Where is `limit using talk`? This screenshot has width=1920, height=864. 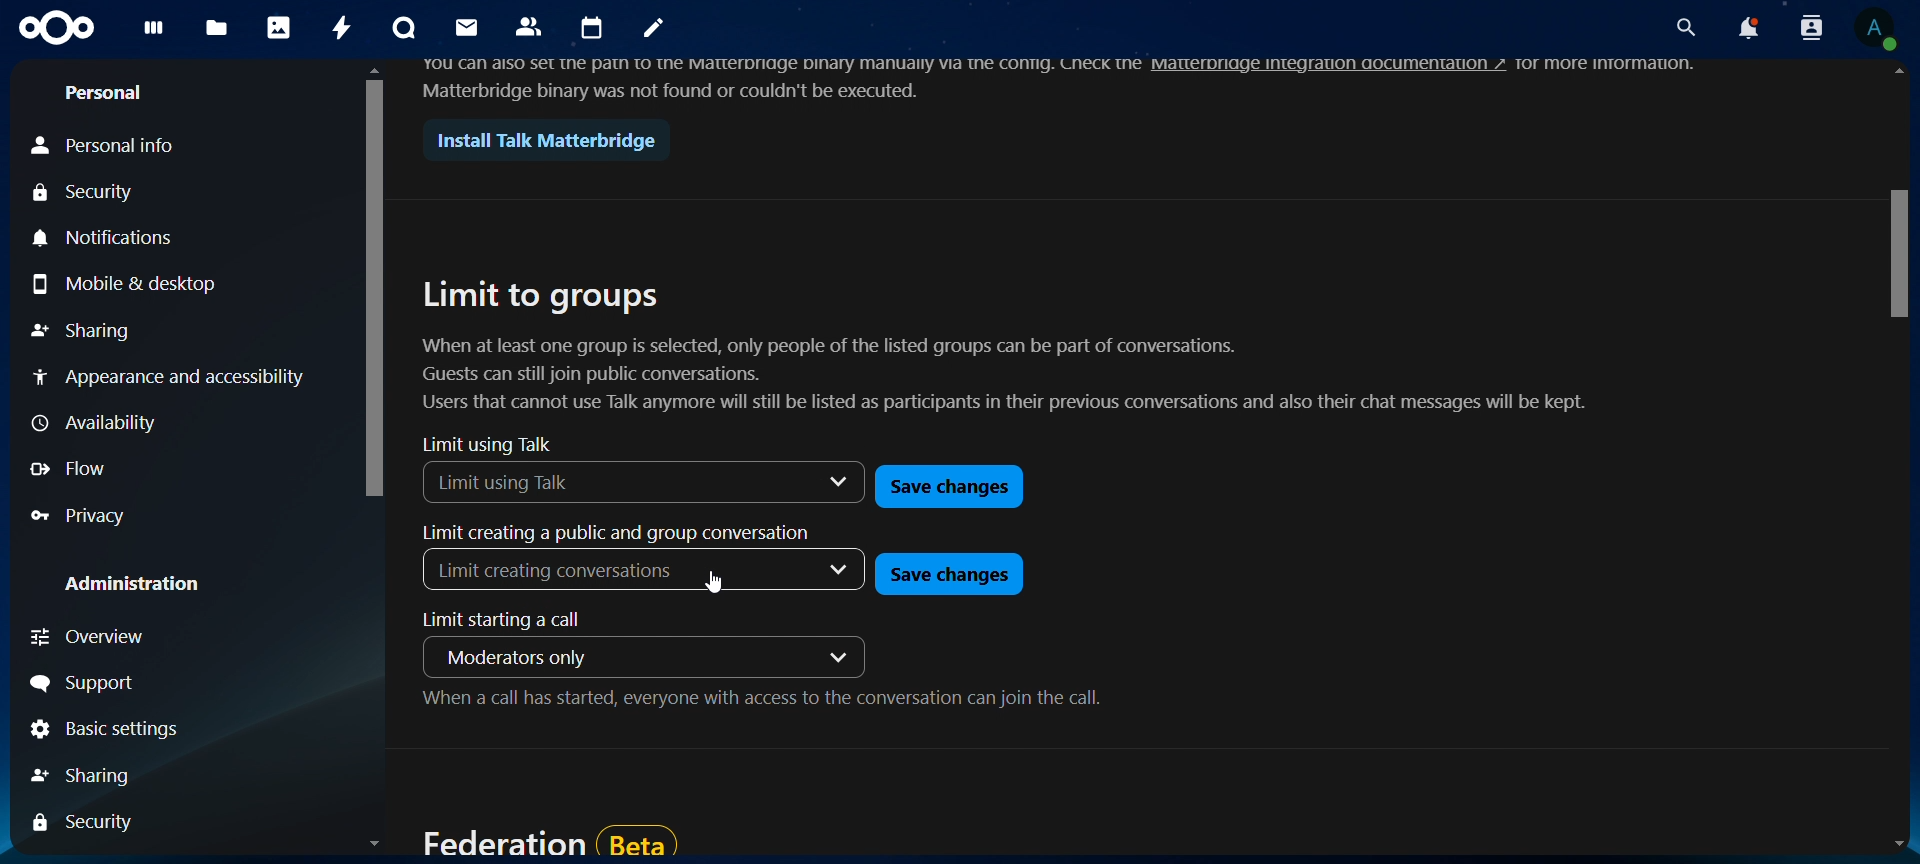 limit using talk is located at coordinates (492, 445).